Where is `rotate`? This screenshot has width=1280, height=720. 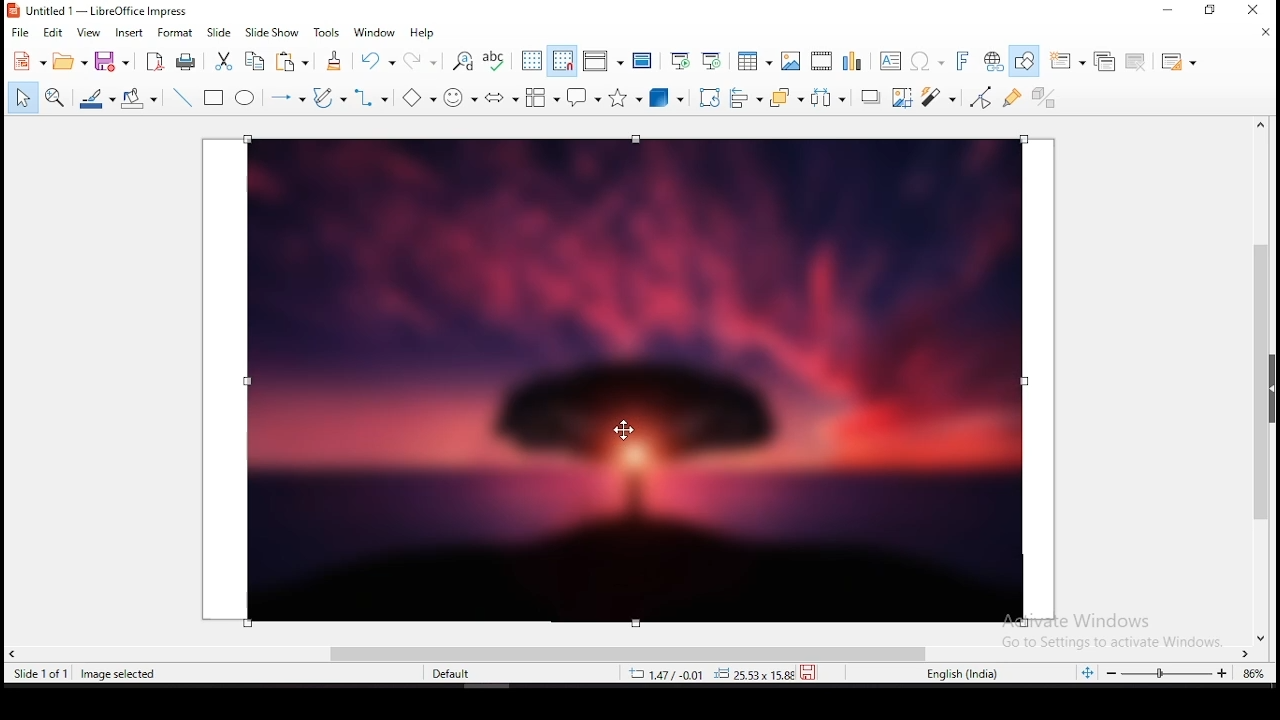
rotate is located at coordinates (707, 99).